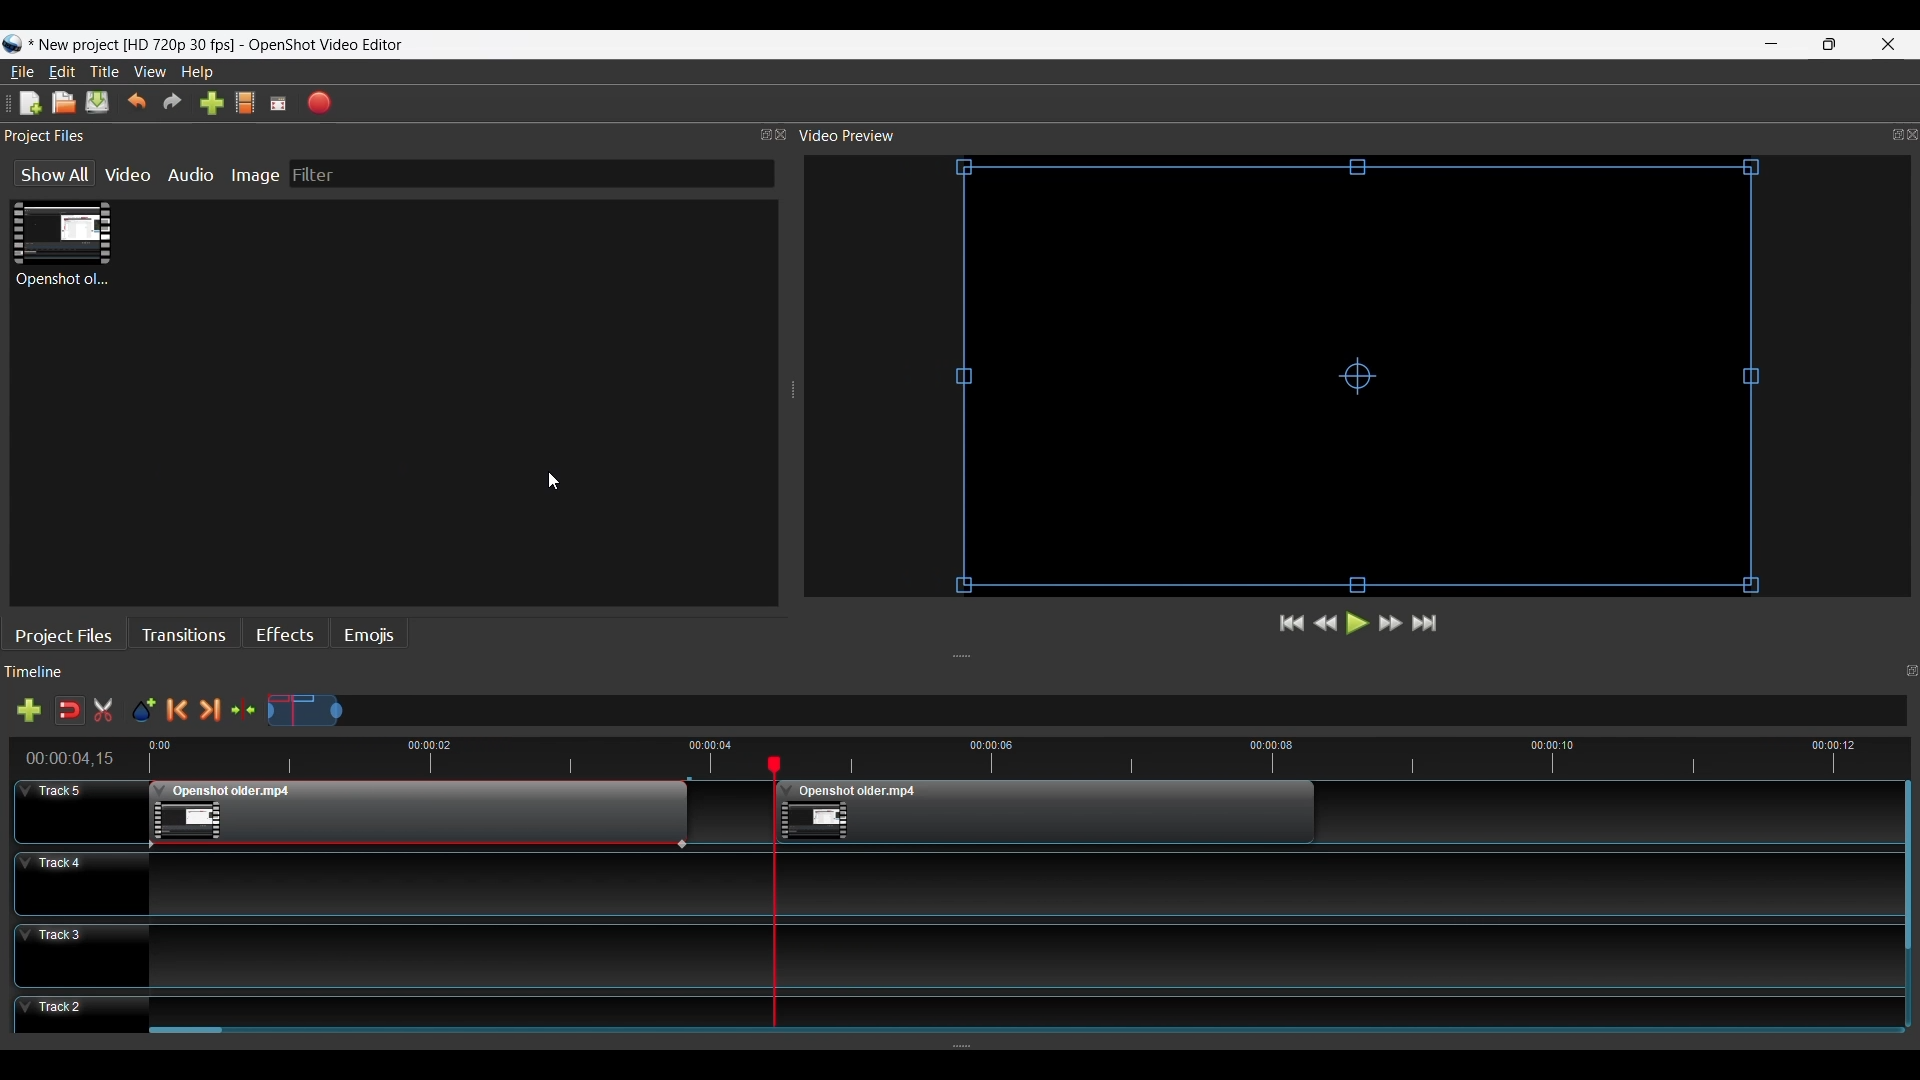  I want to click on Clip at Track Panel, so click(1049, 812).